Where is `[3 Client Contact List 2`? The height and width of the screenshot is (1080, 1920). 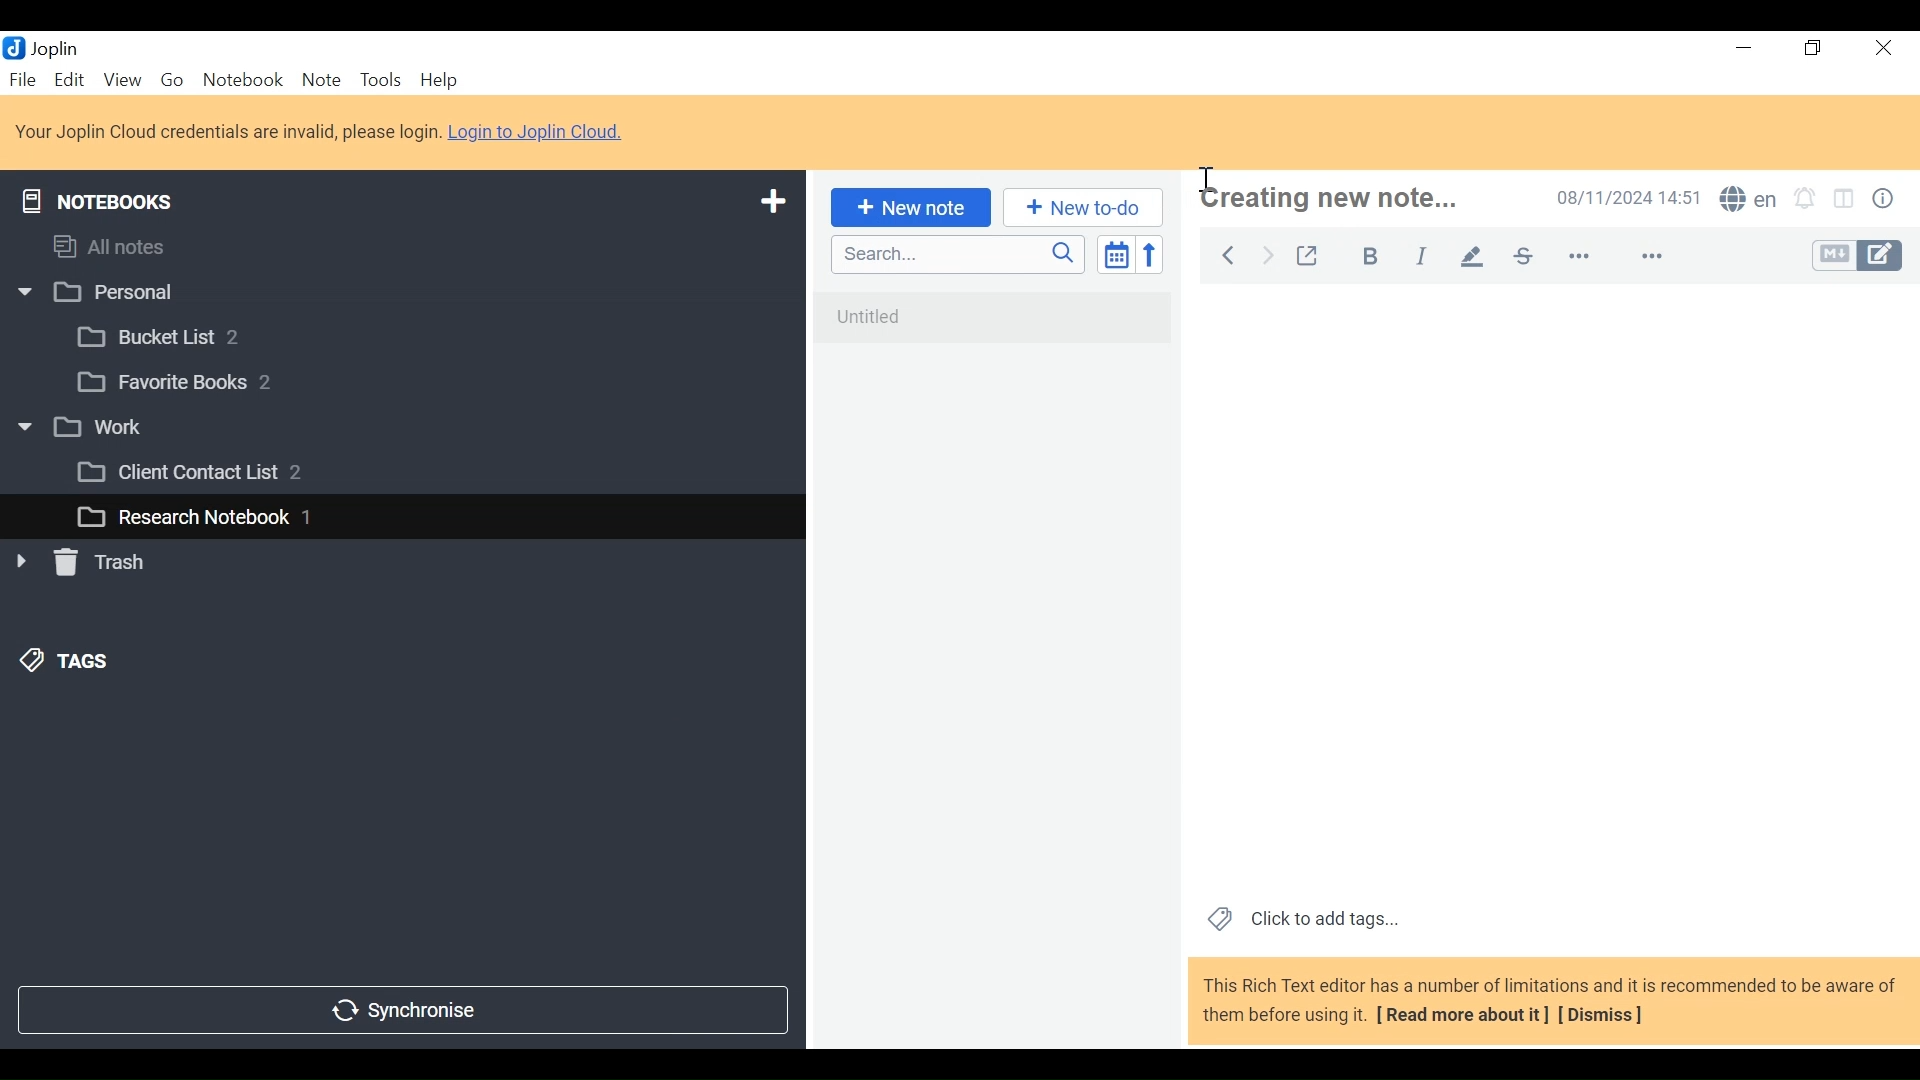 [3 Client Contact List 2 is located at coordinates (219, 477).